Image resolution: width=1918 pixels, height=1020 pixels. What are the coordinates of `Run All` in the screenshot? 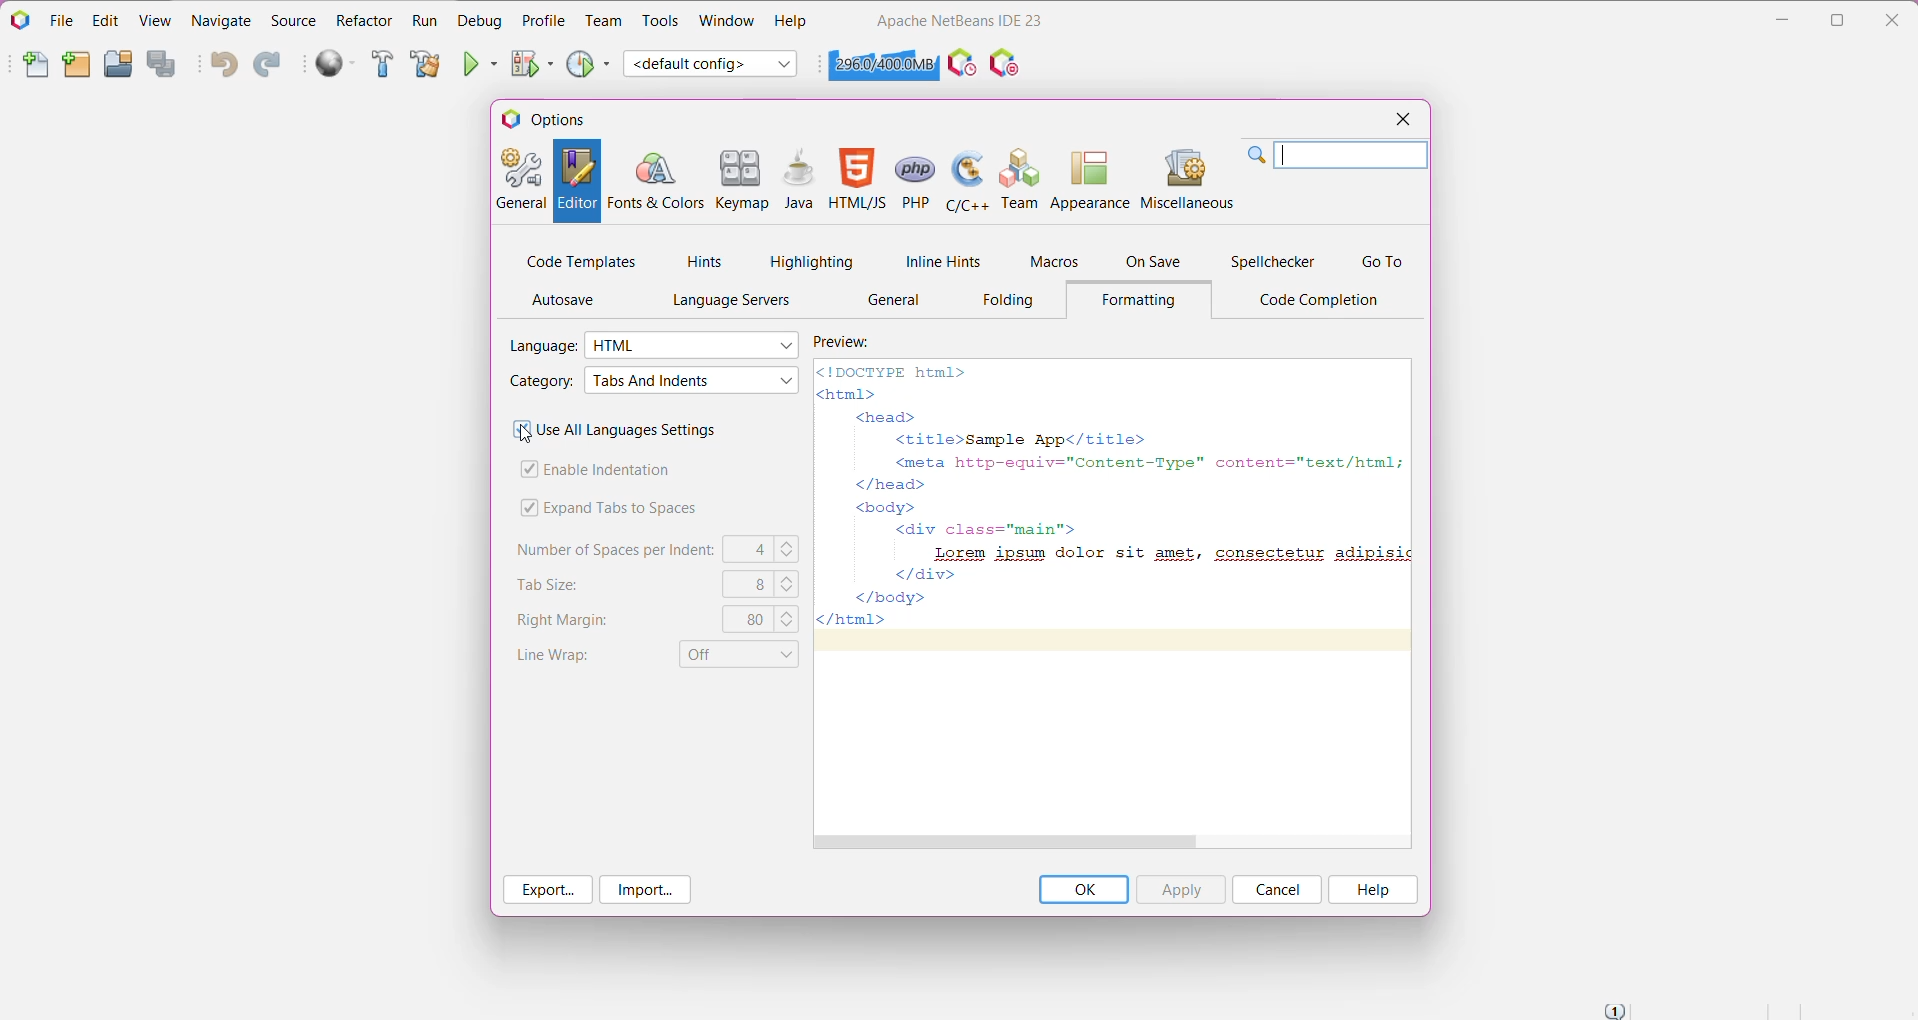 It's located at (337, 64).